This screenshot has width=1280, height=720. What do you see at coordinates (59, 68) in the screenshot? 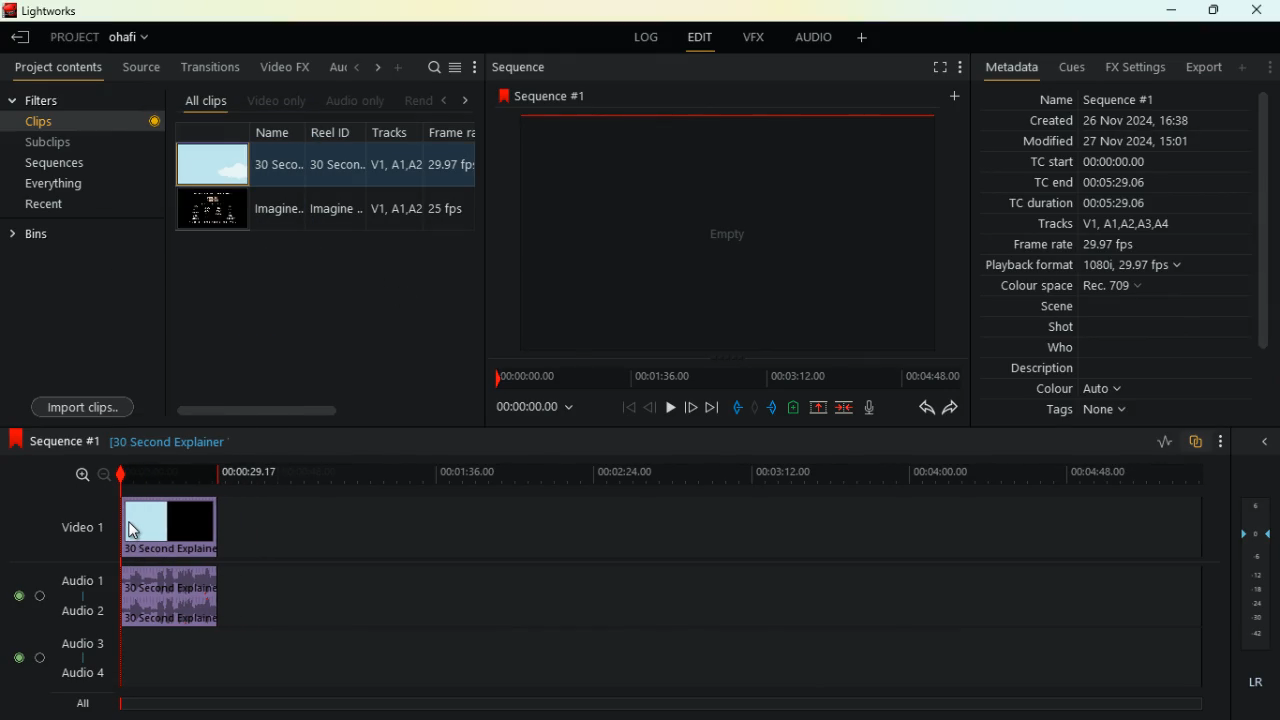
I see `project contents` at bounding box center [59, 68].